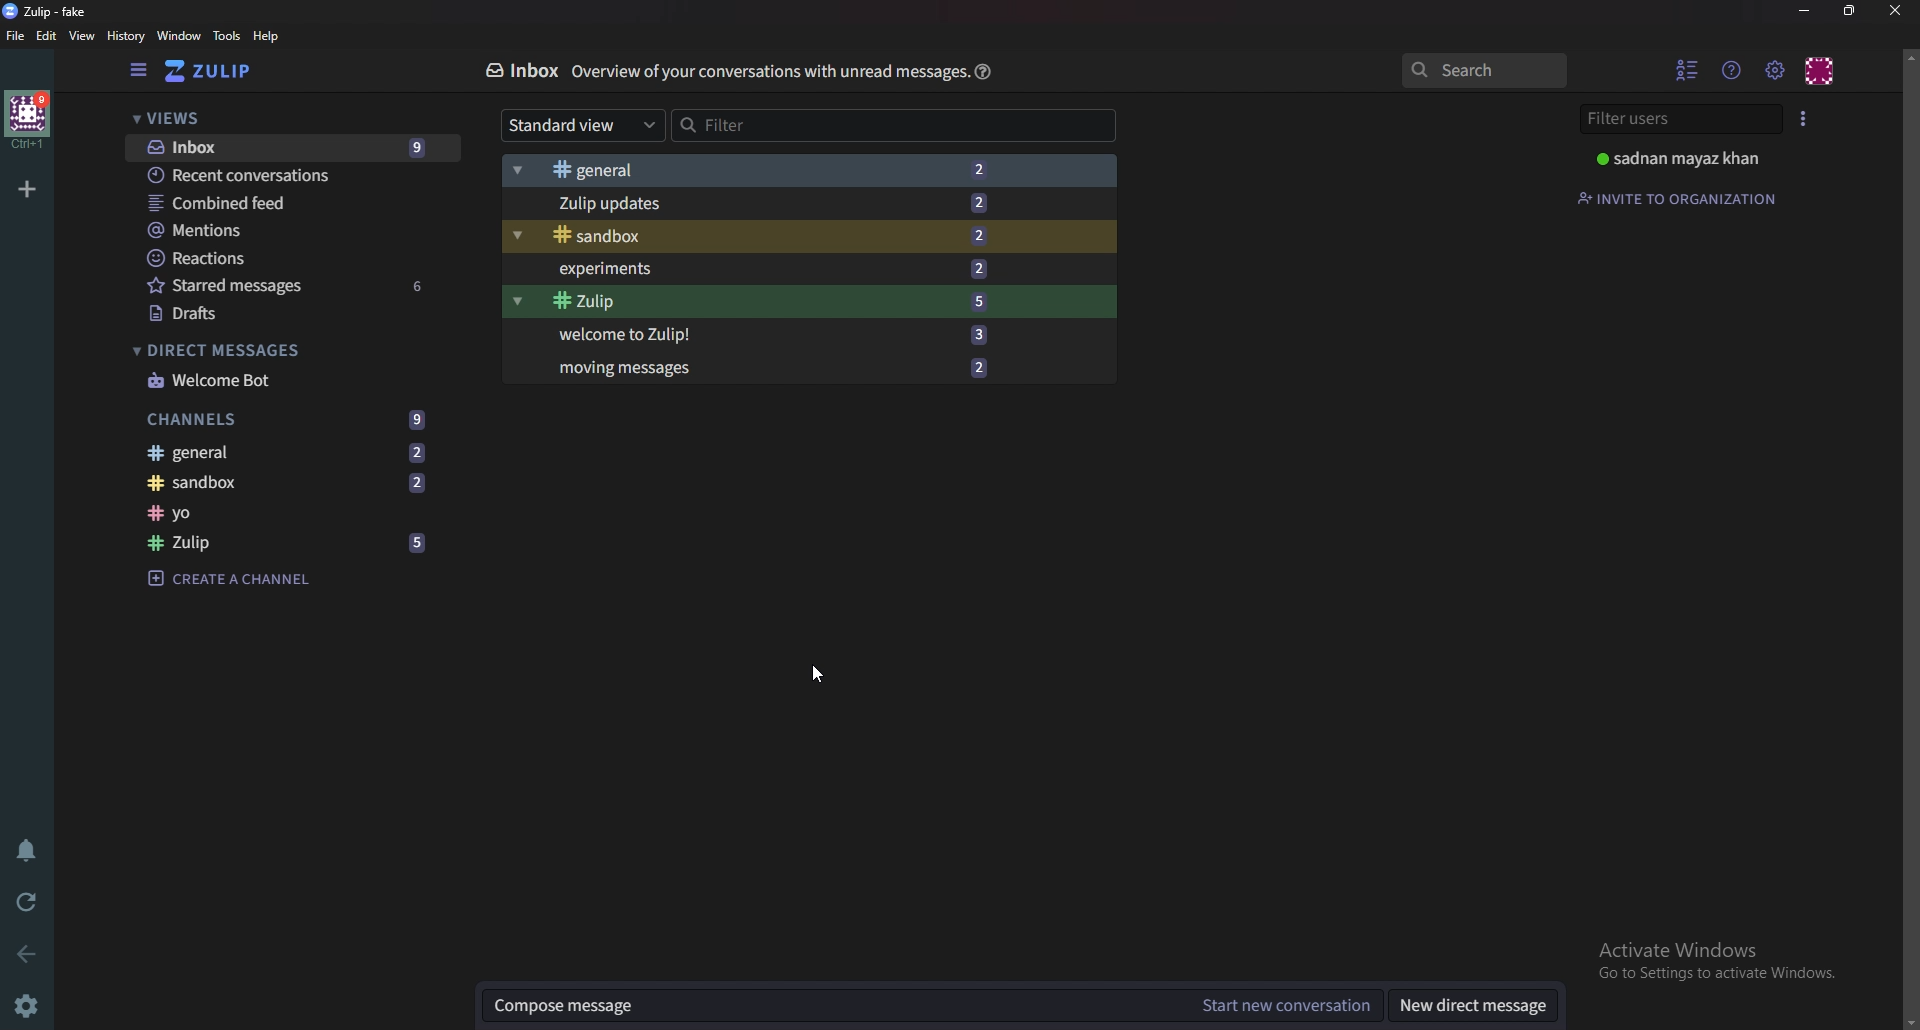  I want to click on View, so click(83, 36).